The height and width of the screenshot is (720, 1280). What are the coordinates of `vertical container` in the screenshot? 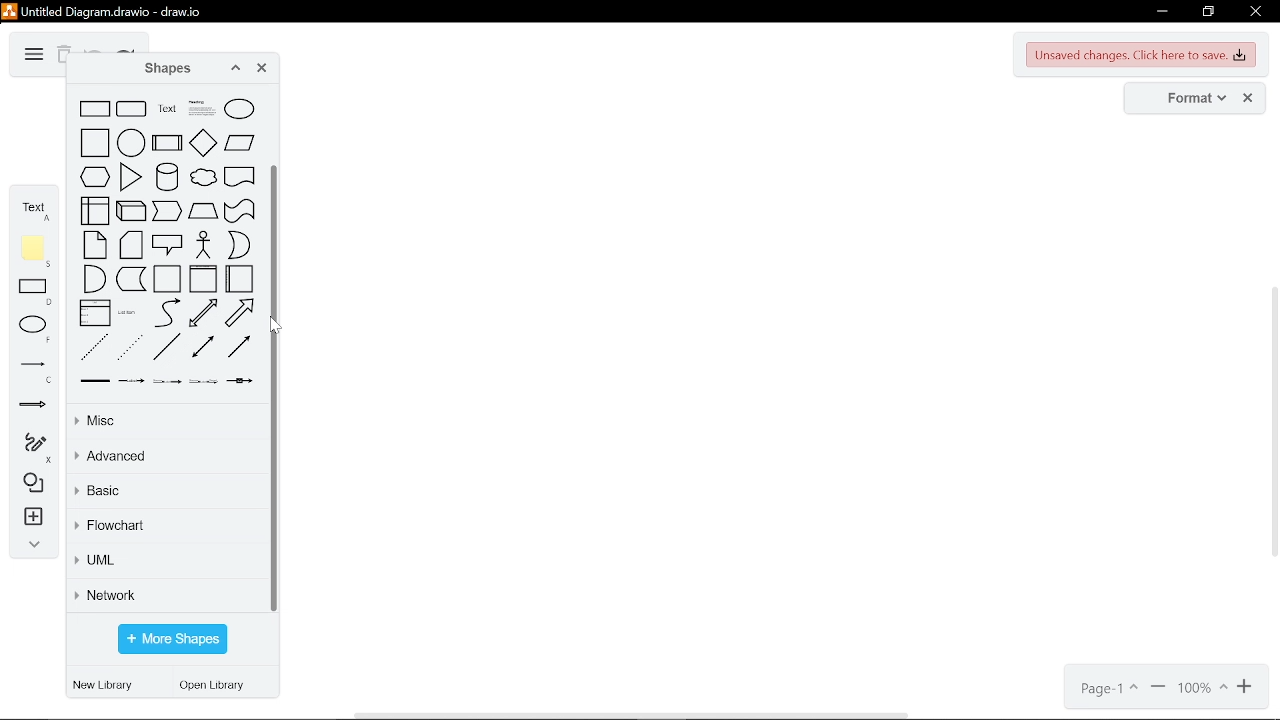 It's located at (203, 278).